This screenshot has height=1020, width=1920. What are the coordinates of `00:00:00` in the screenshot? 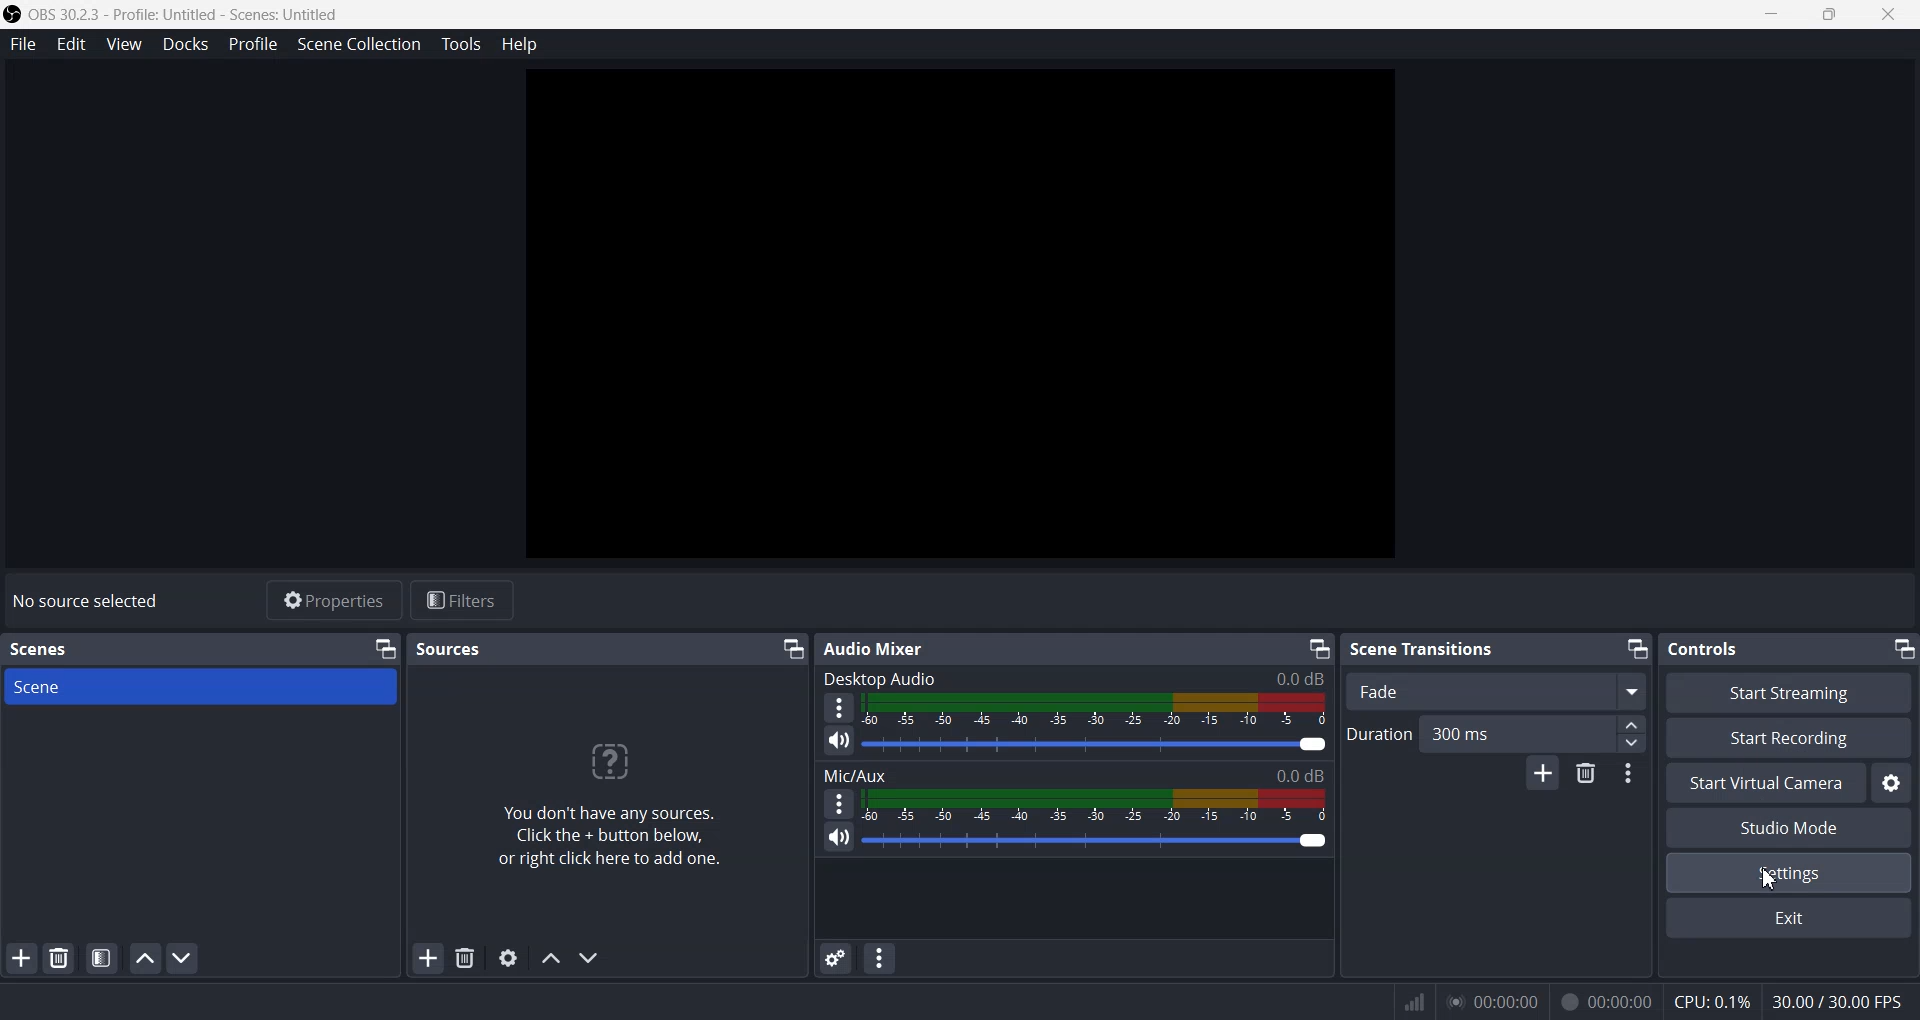 It's located at (1494, 1000).